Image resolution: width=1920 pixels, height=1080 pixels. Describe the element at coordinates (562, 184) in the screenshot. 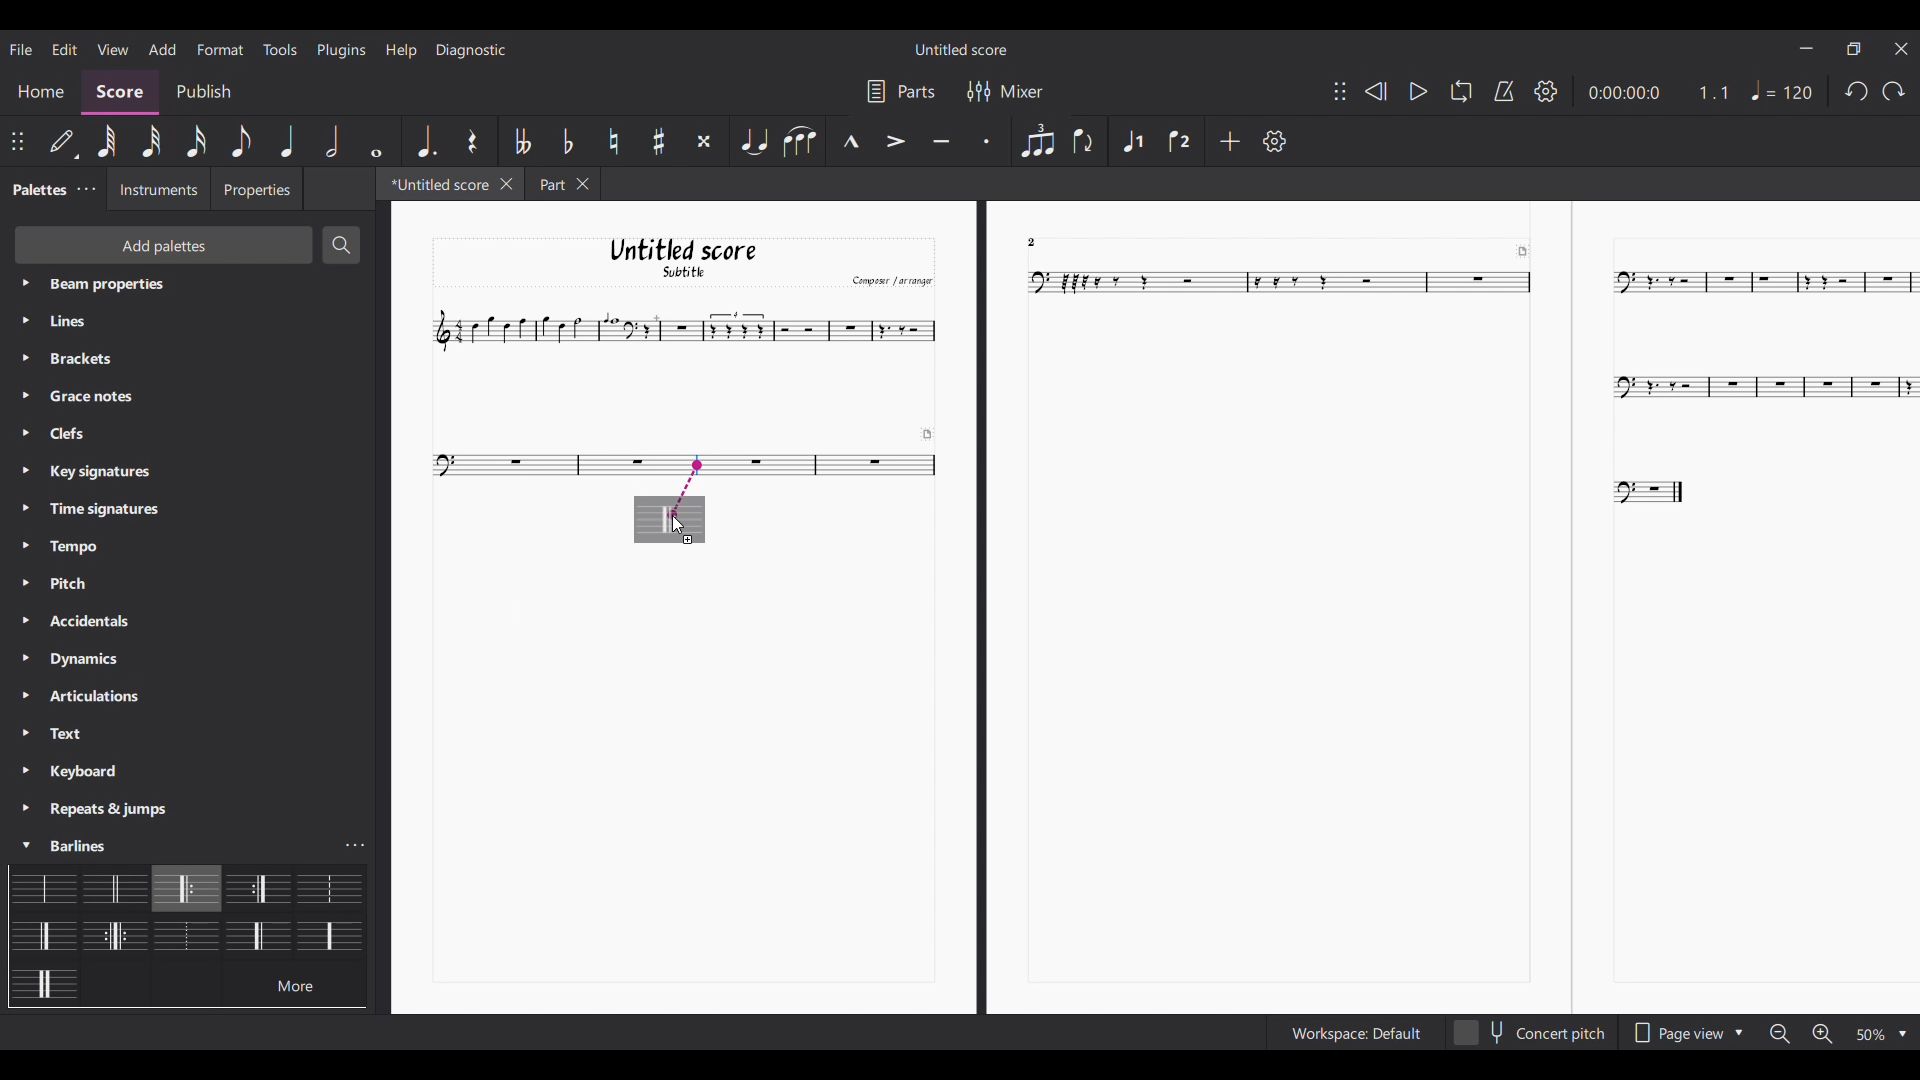

I see `Other tab` at that location.